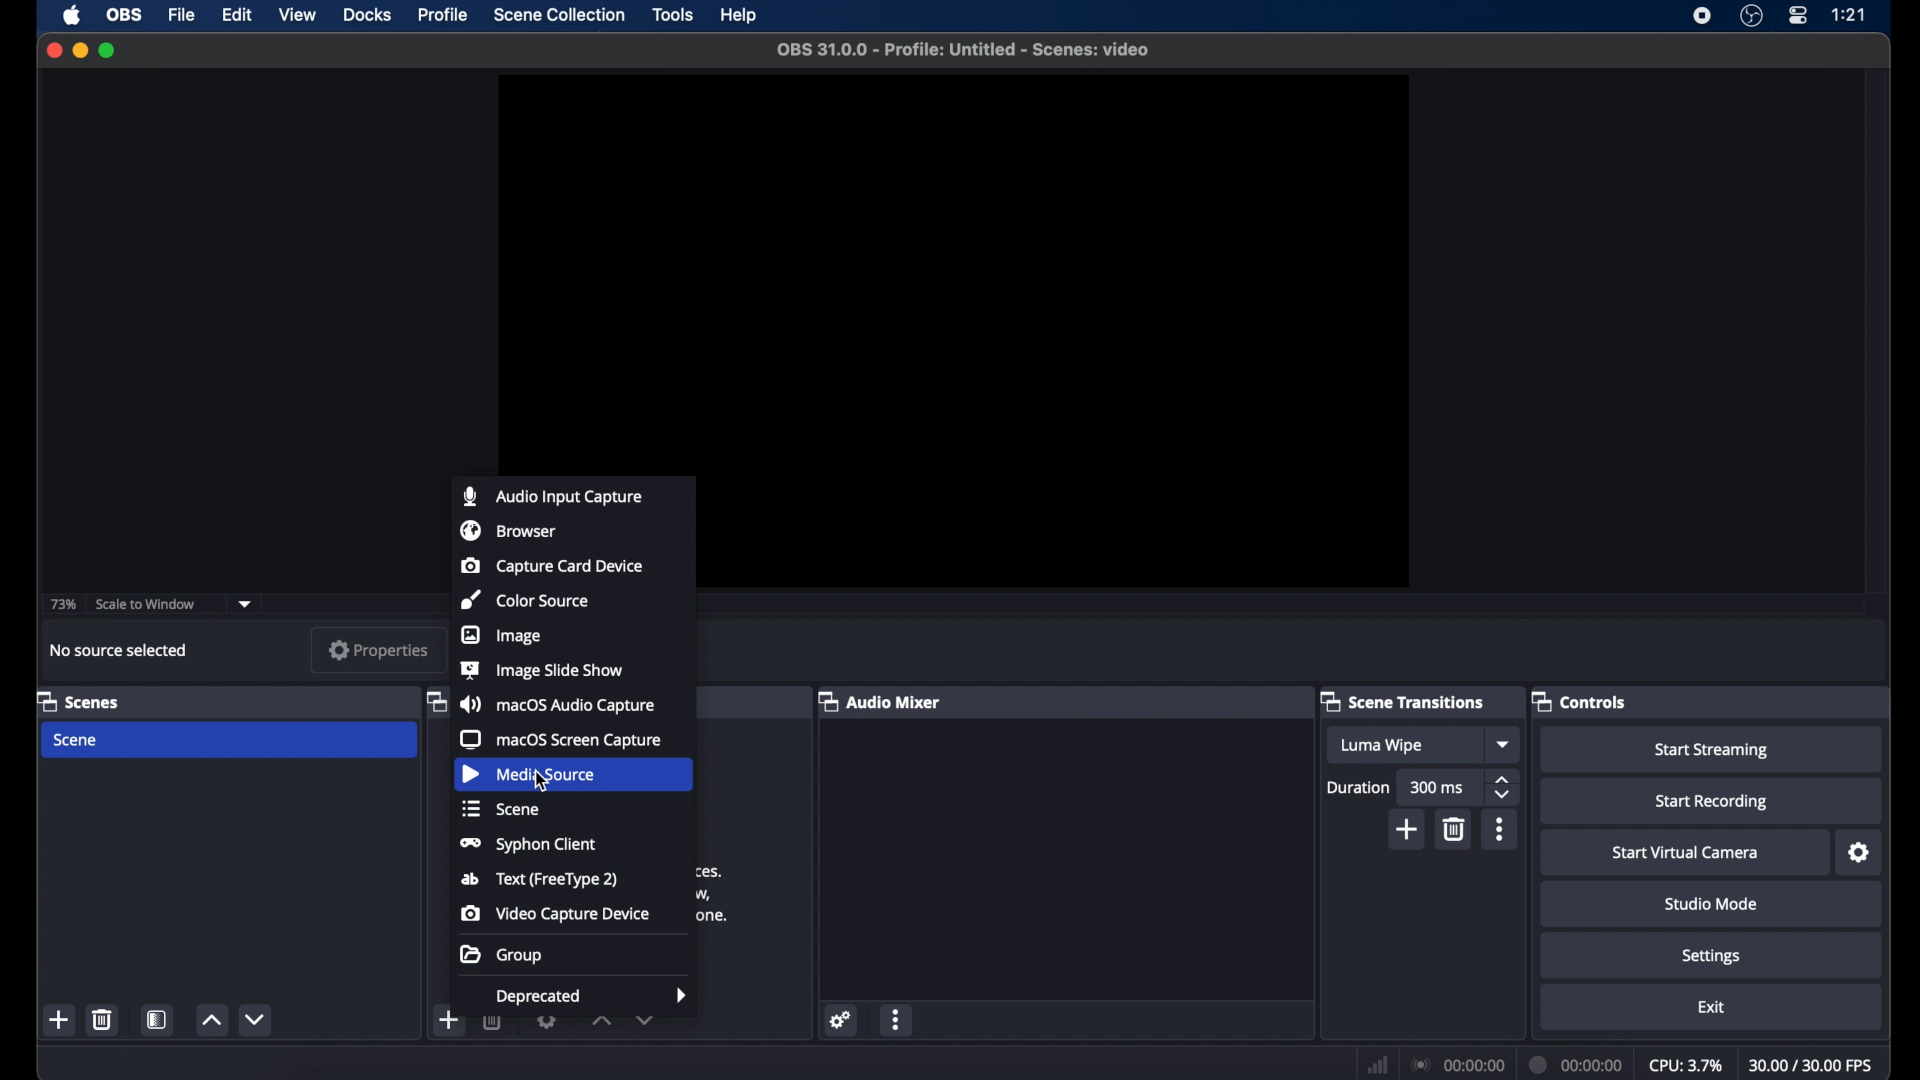 This screenshot has width=1920, height=1080. What do you see at coordinates (71, 15) in the screenshot?
I see `apple icon` at bounding box center [71, 15].